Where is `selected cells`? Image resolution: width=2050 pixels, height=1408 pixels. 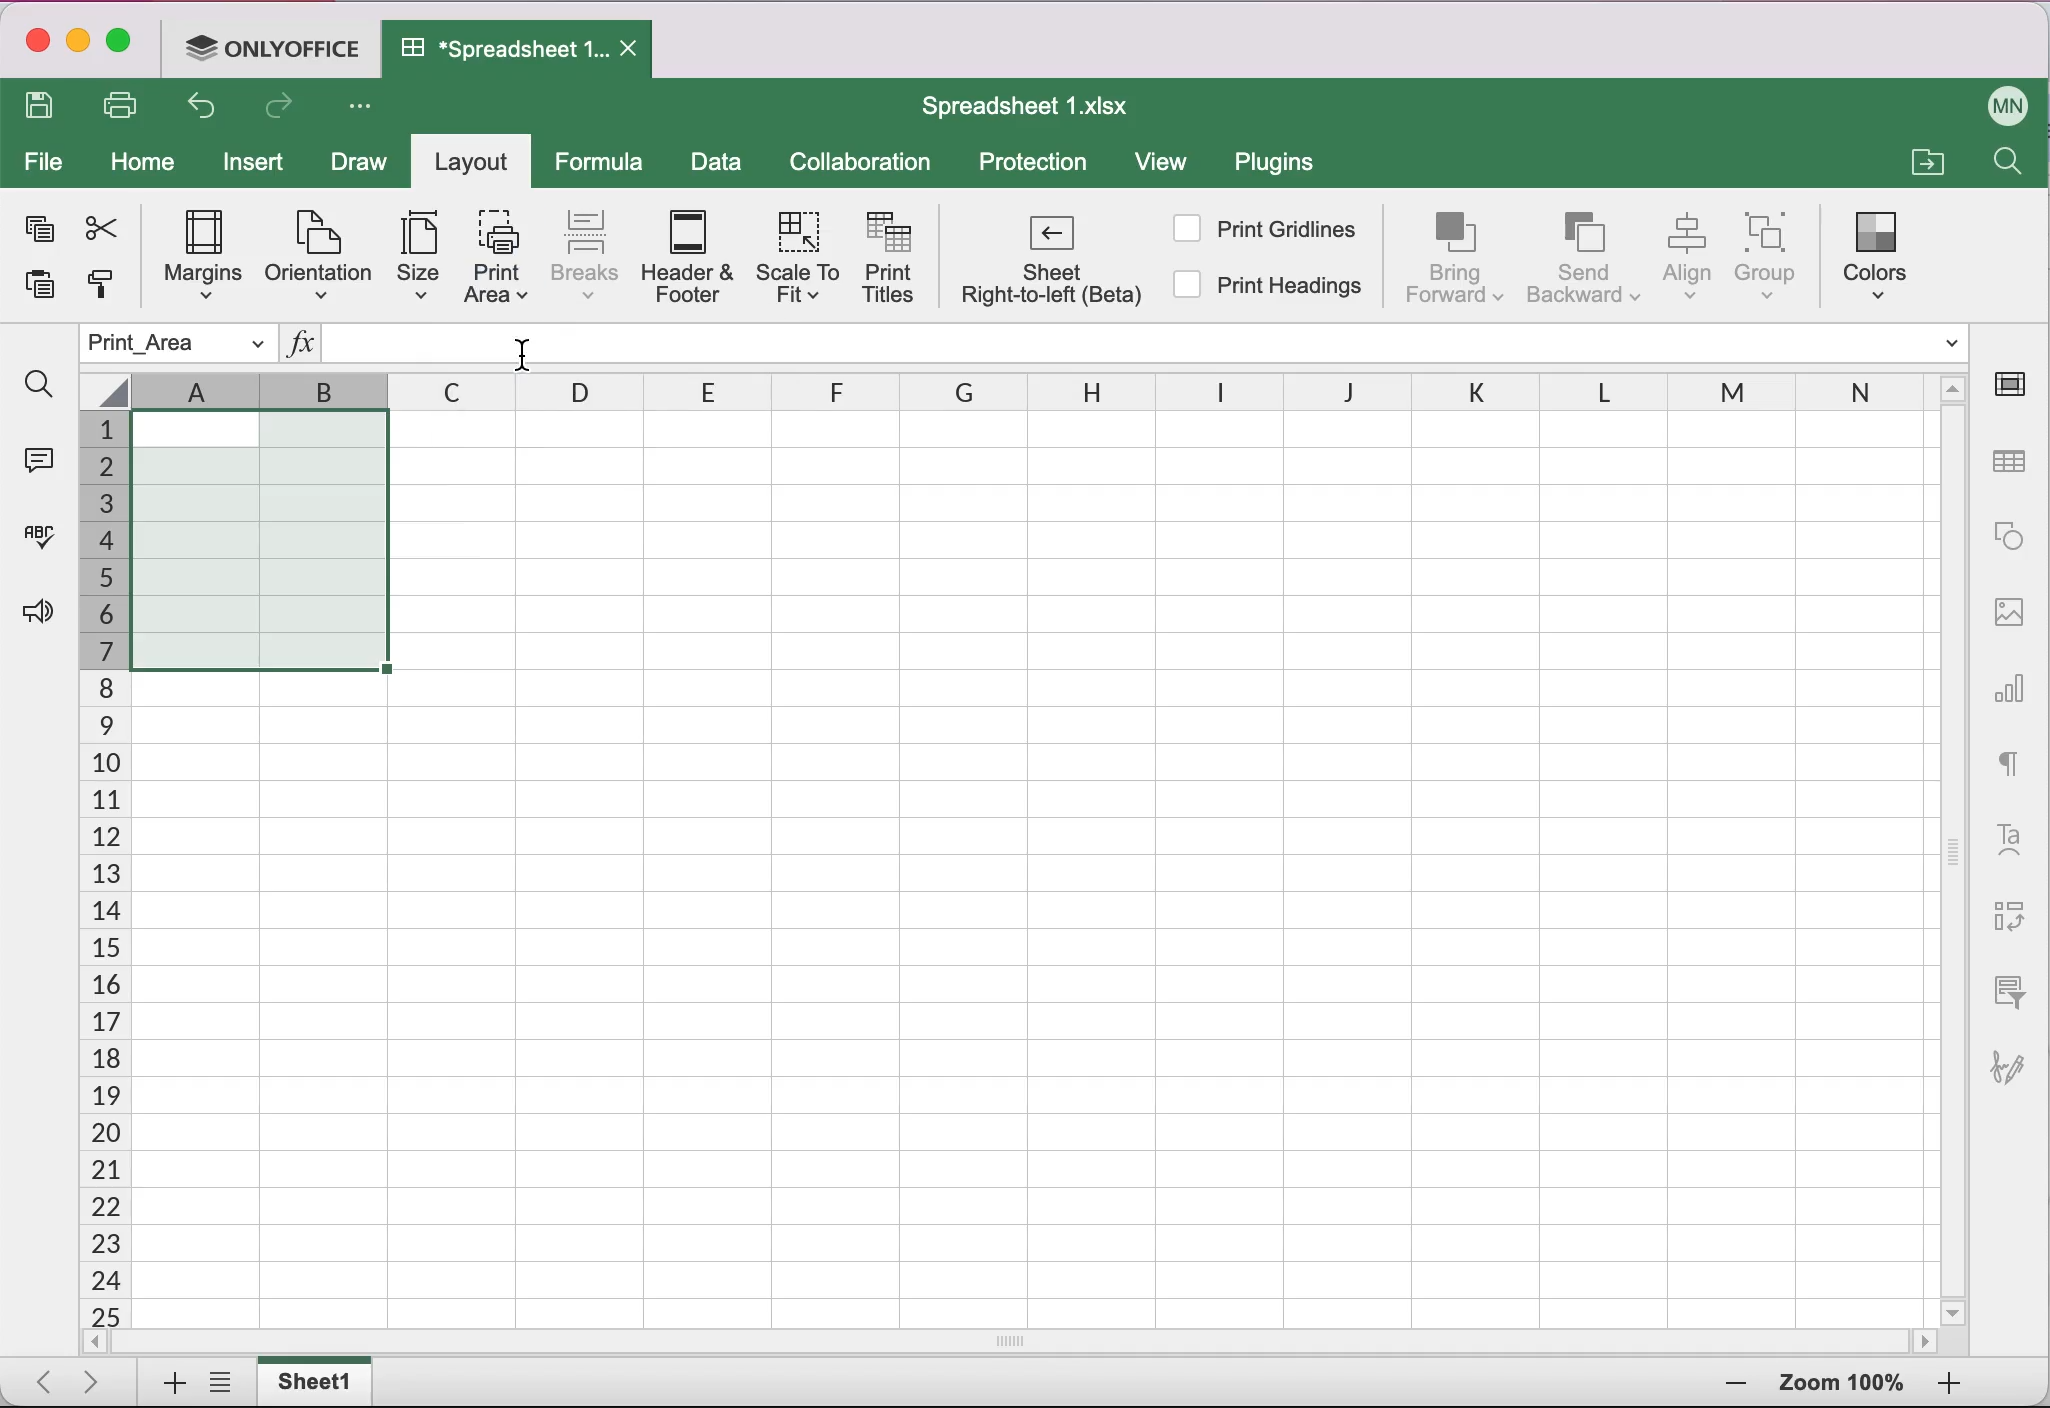
selected cells is located at coordinates (257, 539).